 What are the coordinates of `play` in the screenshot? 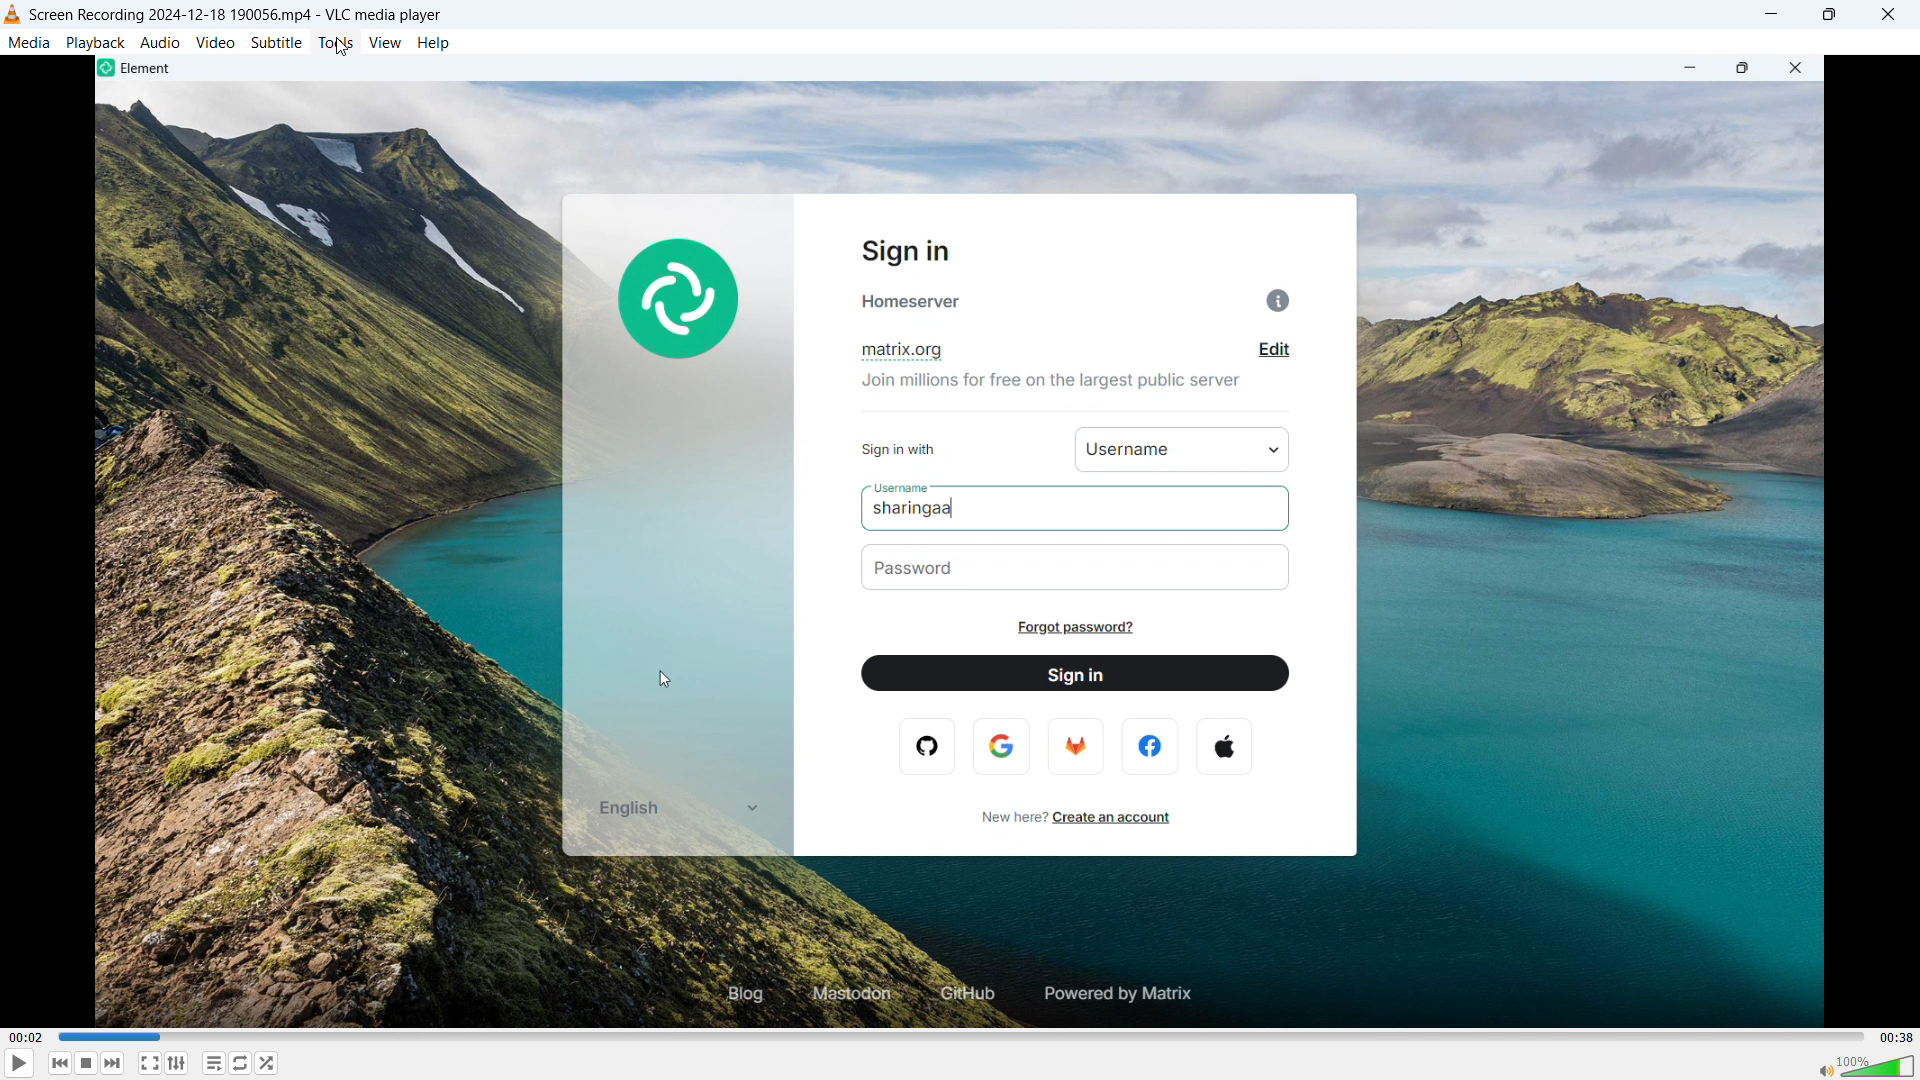 It's located at (21, 1064).